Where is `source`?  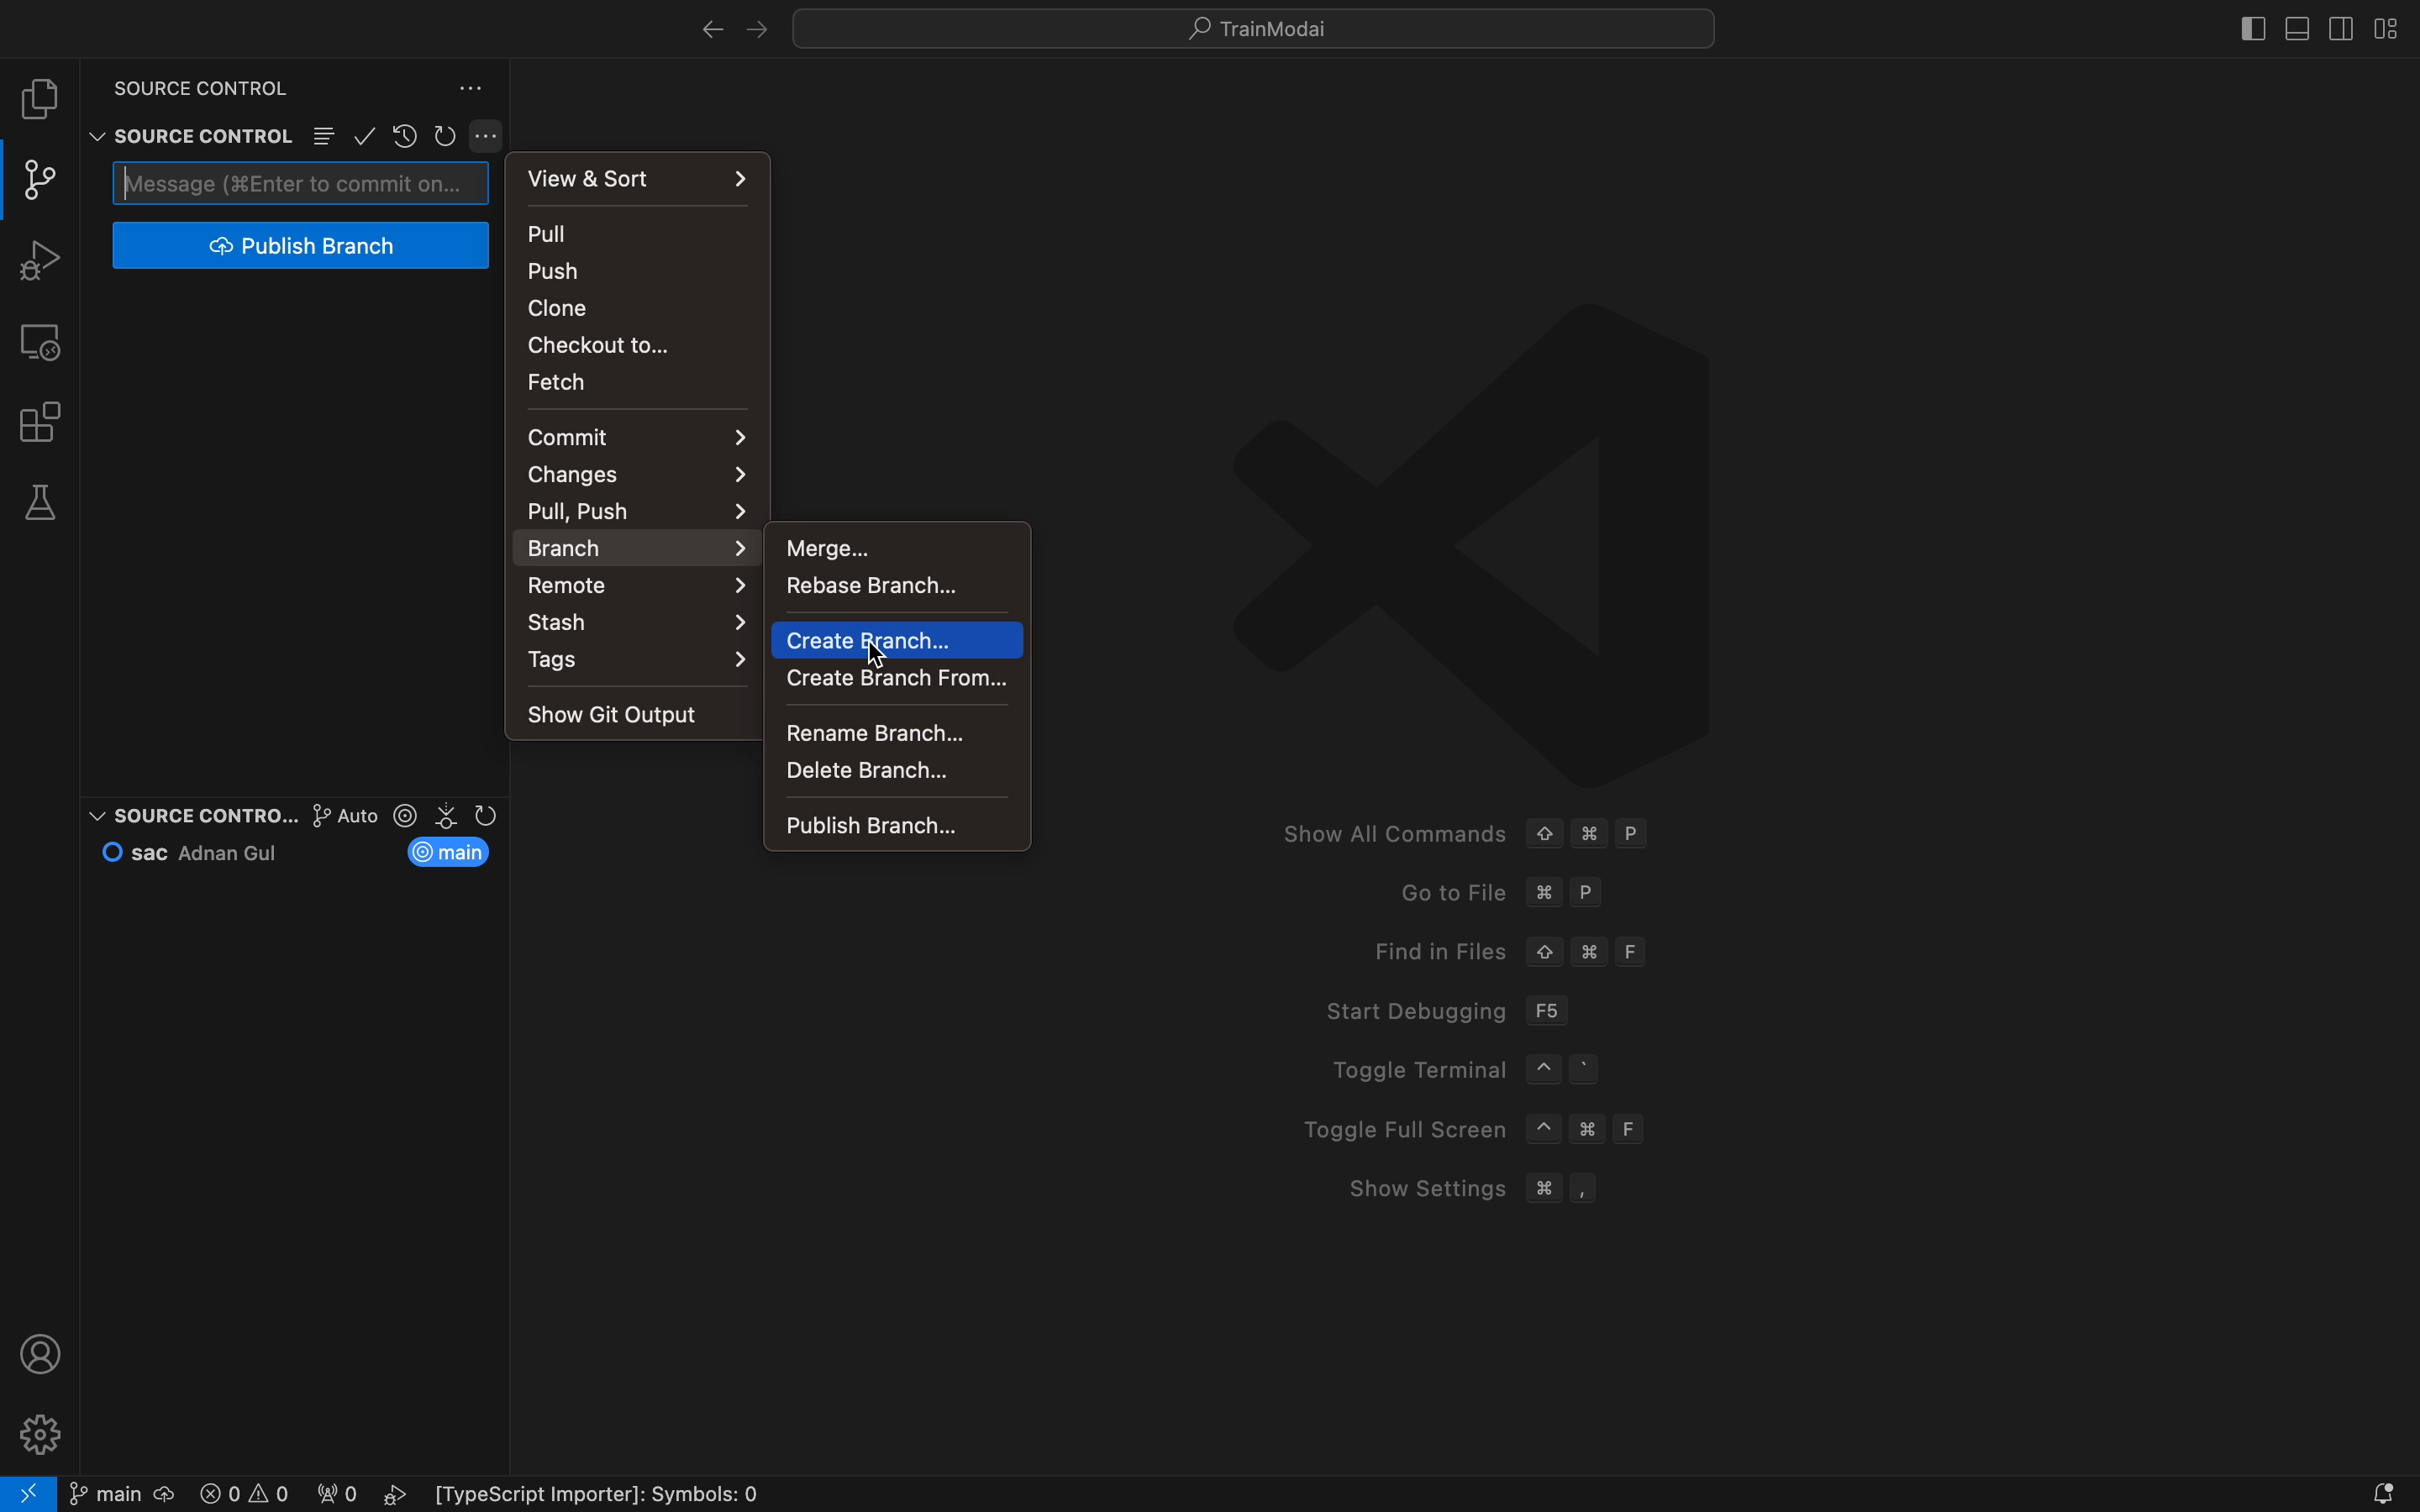 source is located at coordinates (187, 82).